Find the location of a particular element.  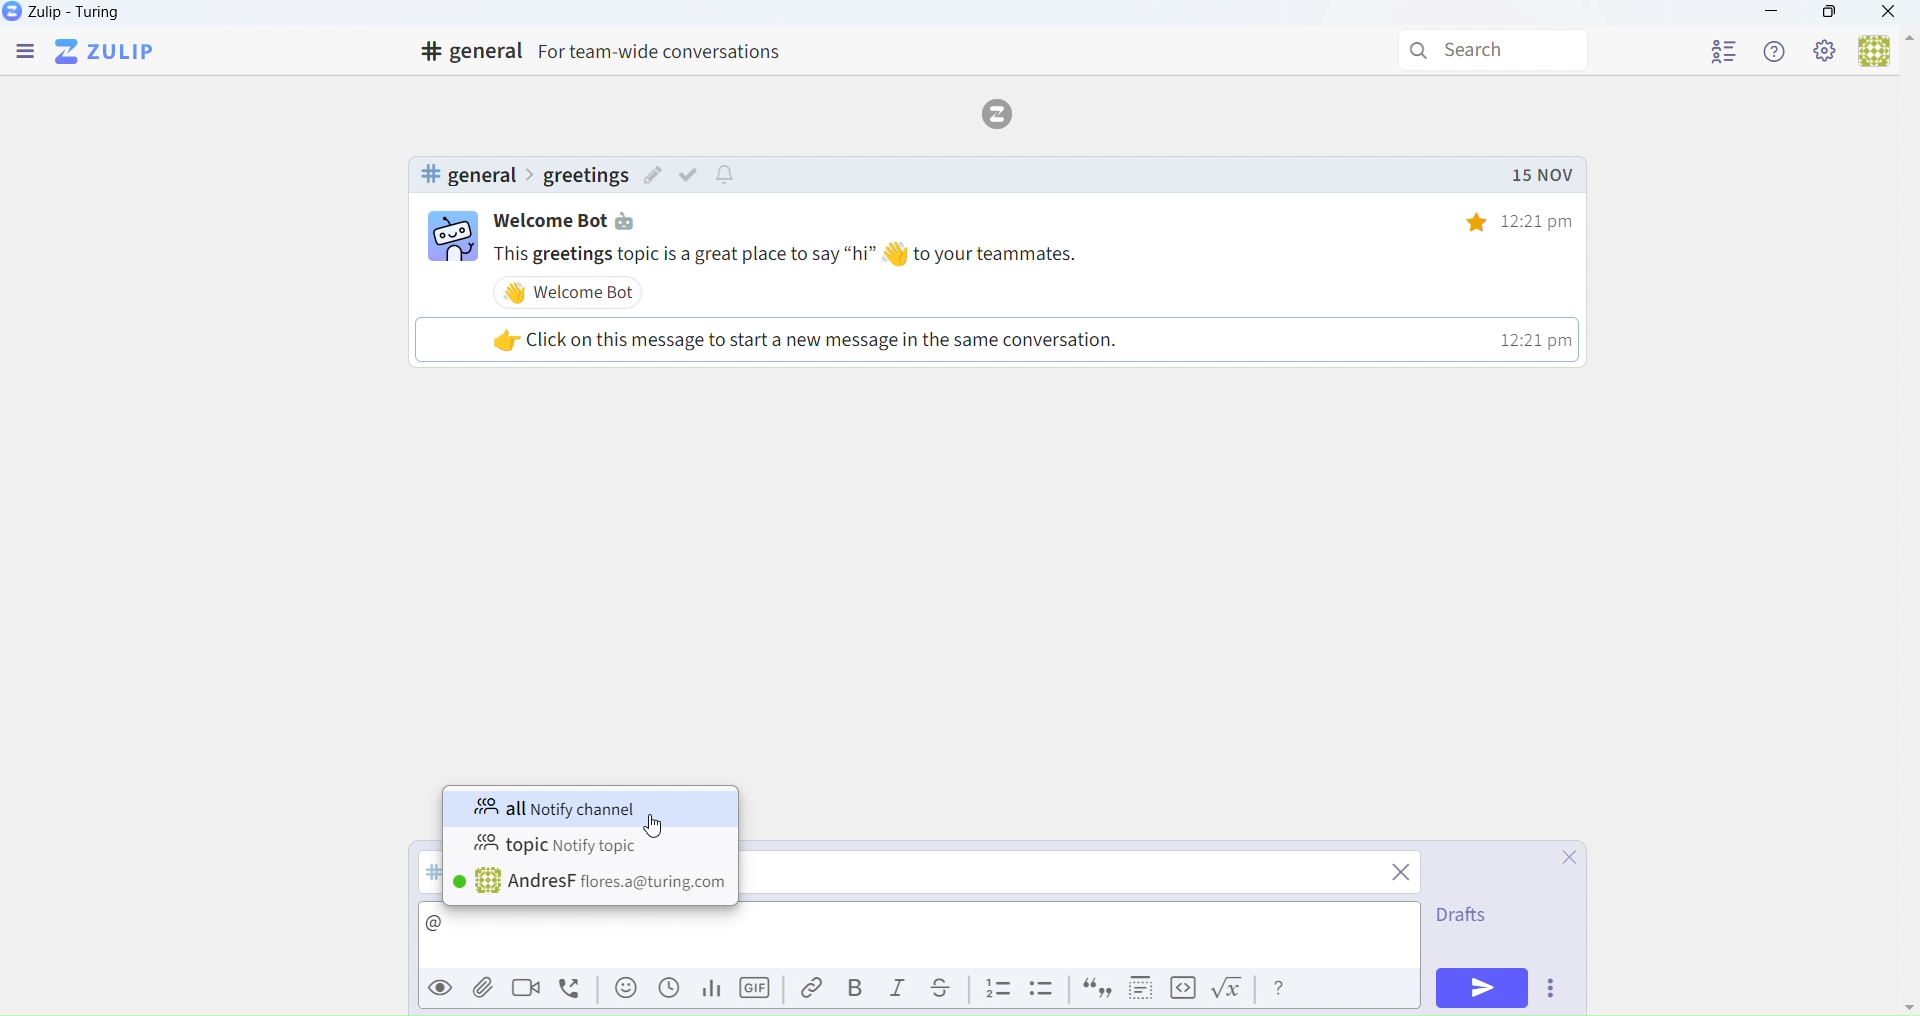

Spoiler is located at coordinates (1135, 988).